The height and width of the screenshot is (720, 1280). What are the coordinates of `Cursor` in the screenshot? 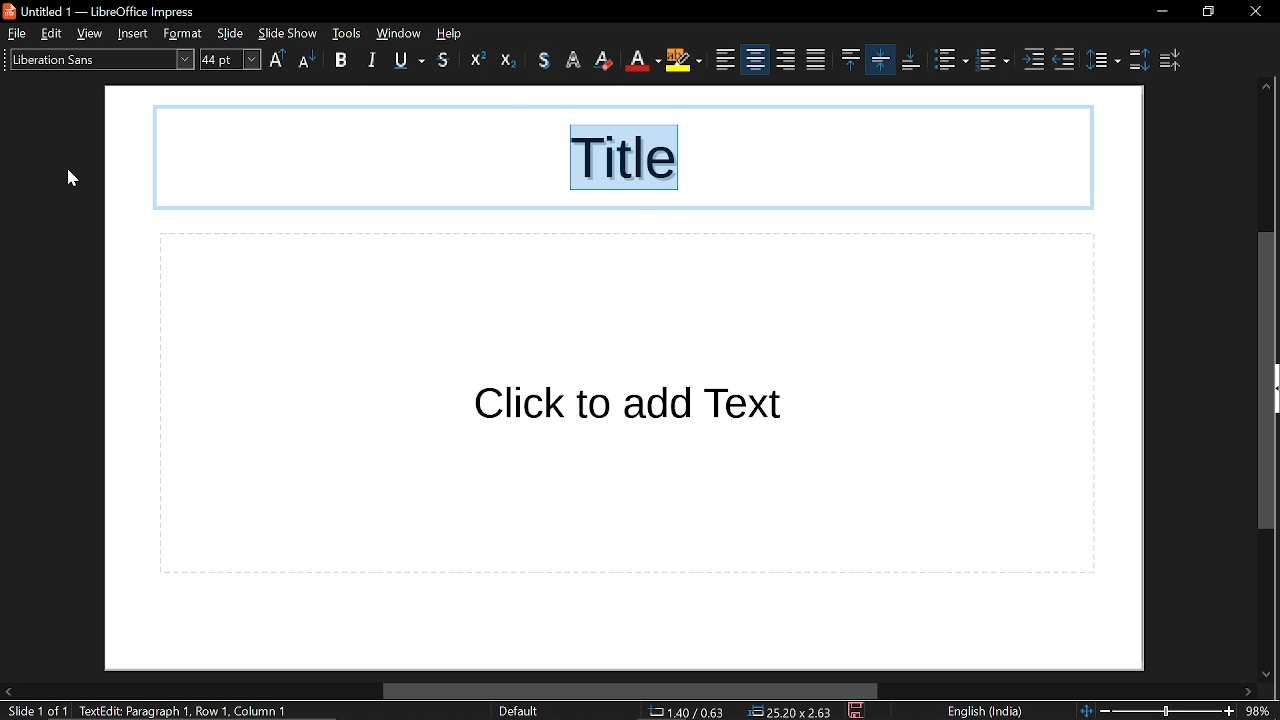 It's located at (72, 179).